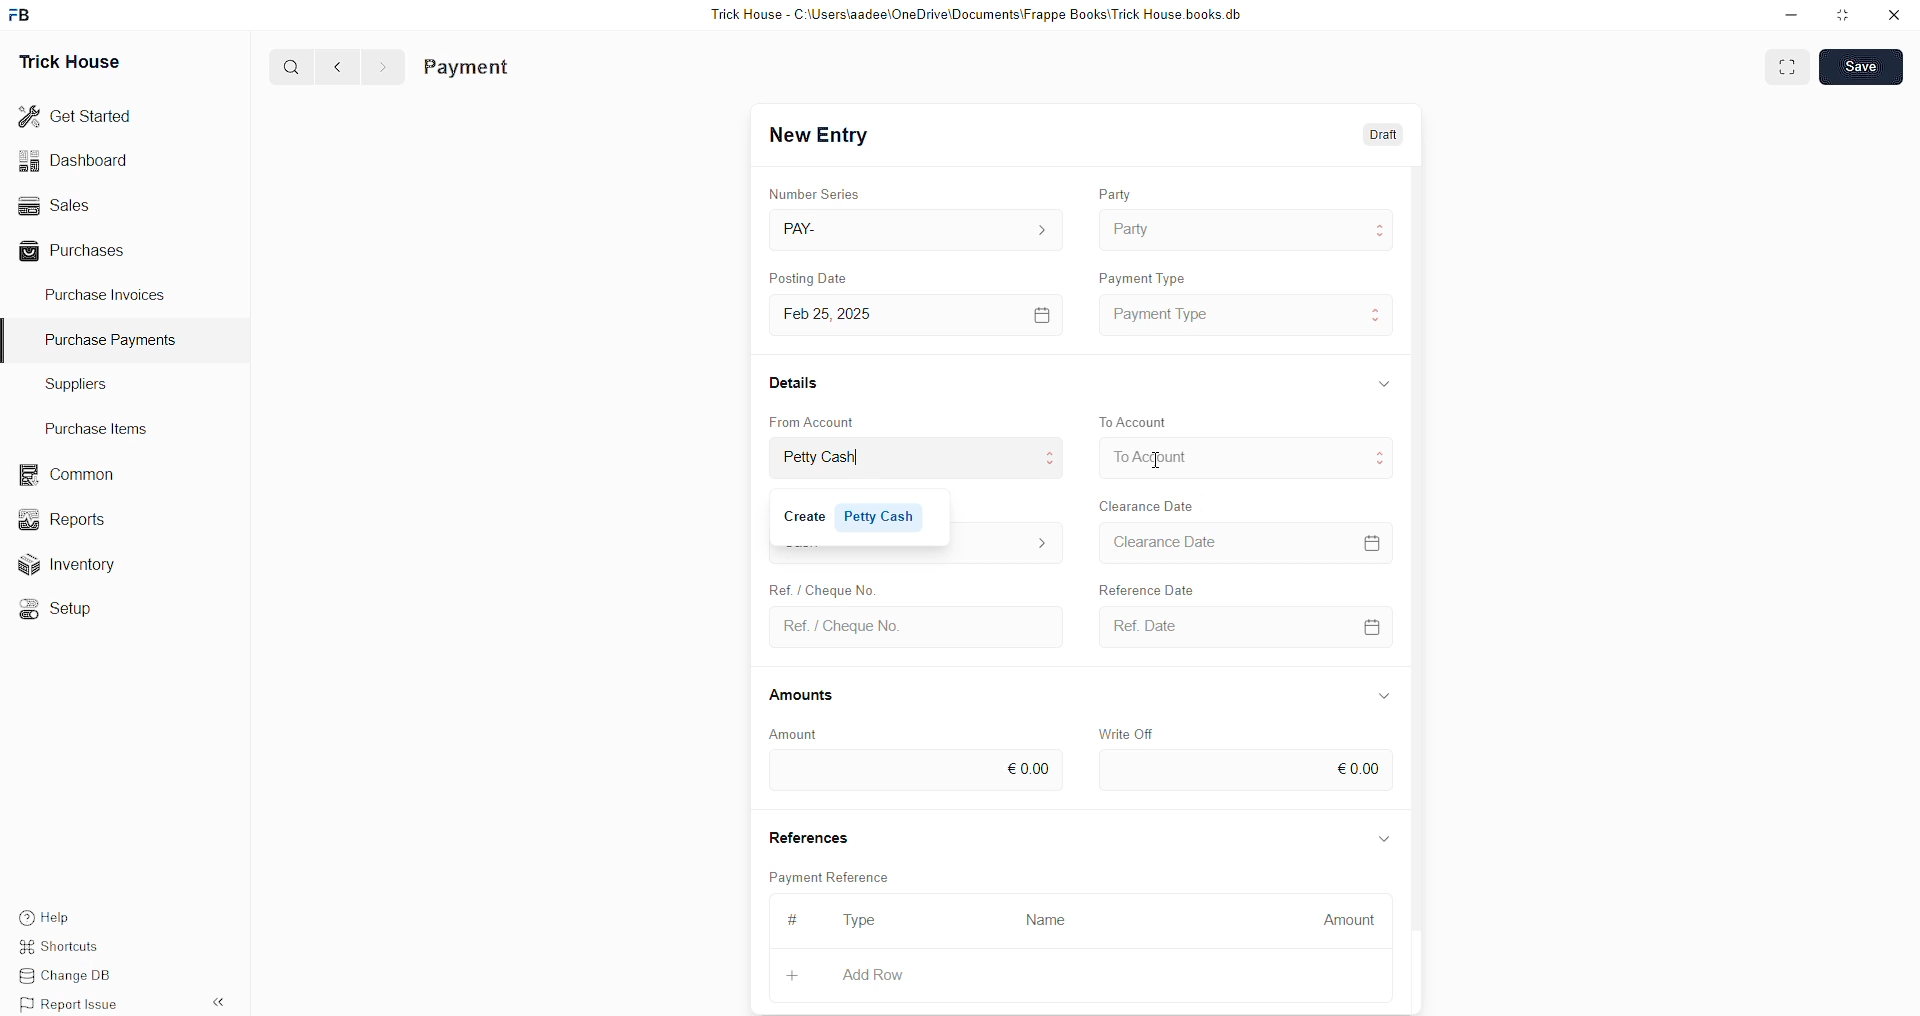 This screenshot has width=1920, height=1016. What do you see at coordinates (795, 972) in the screenshot?
I see `+` at bounding box center [795, 972].